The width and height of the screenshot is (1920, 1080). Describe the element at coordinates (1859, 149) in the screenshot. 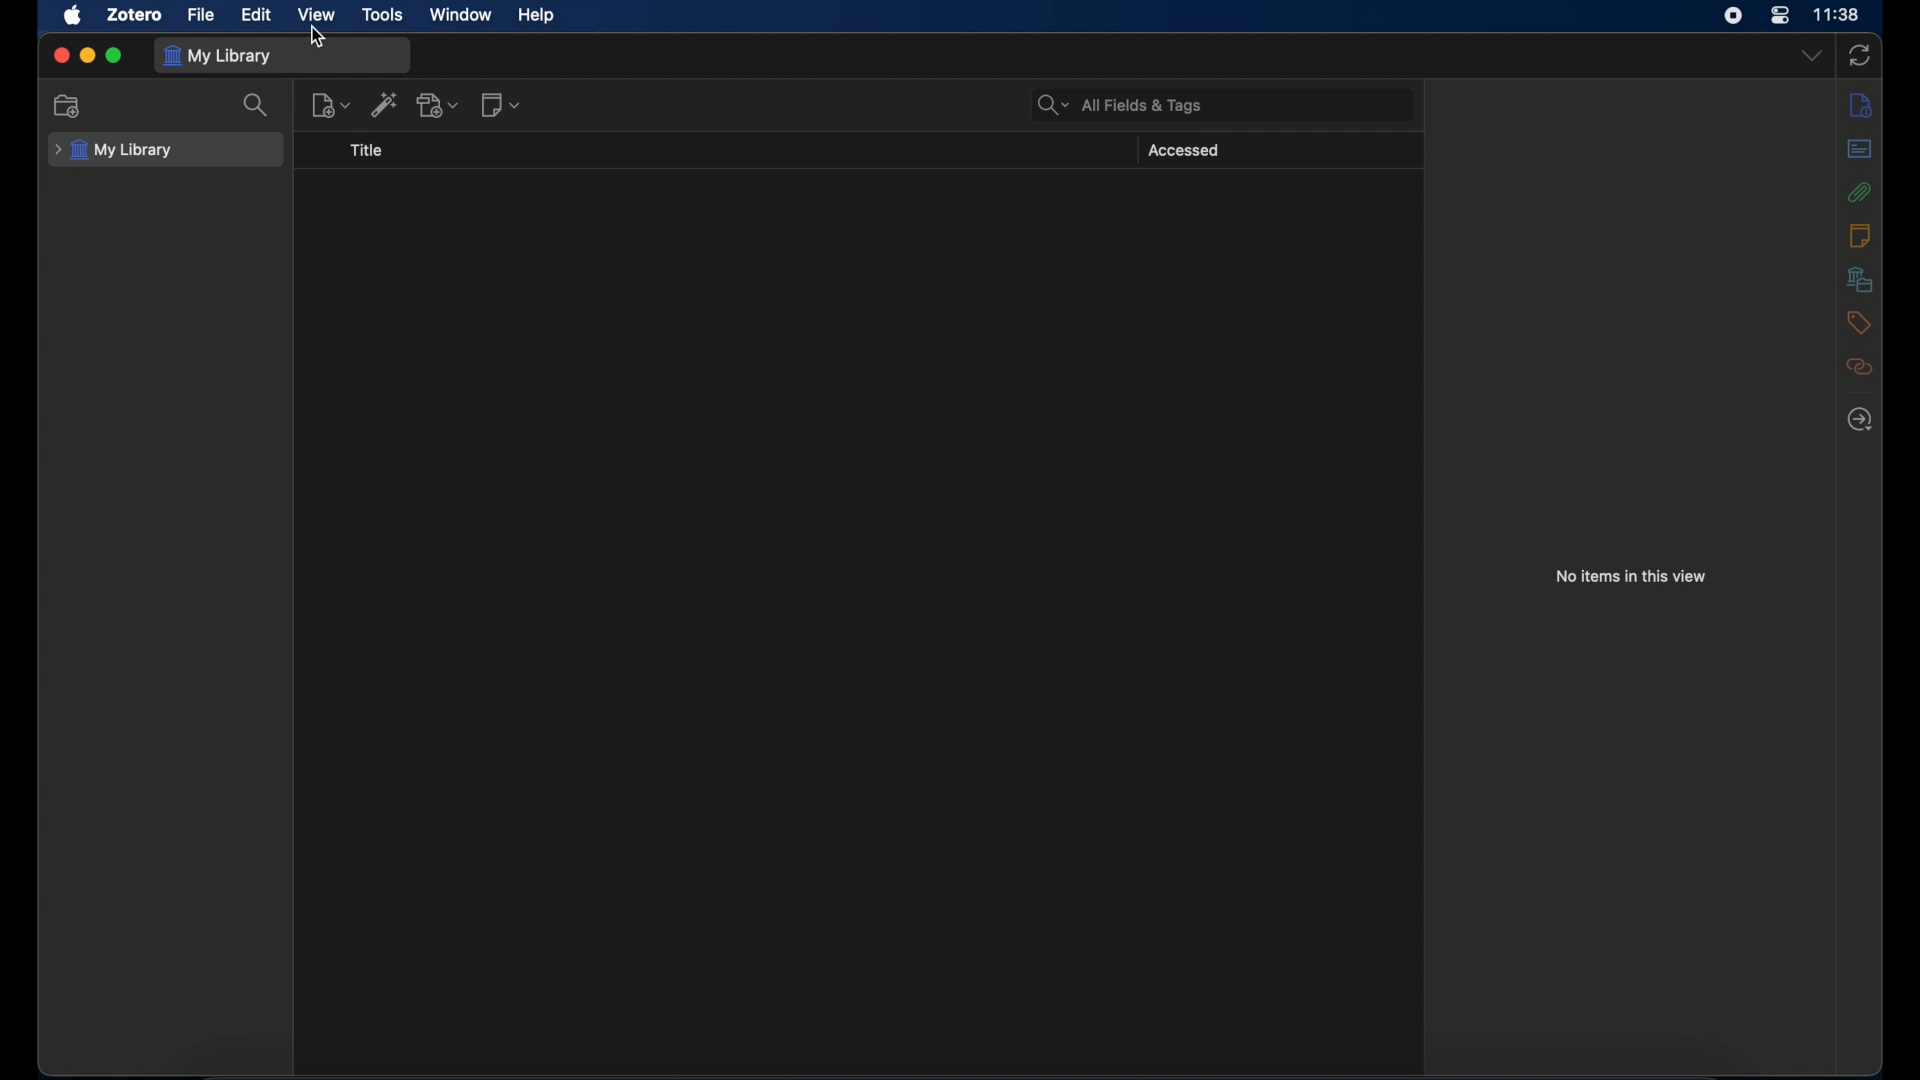

I see `abstract` at that location.